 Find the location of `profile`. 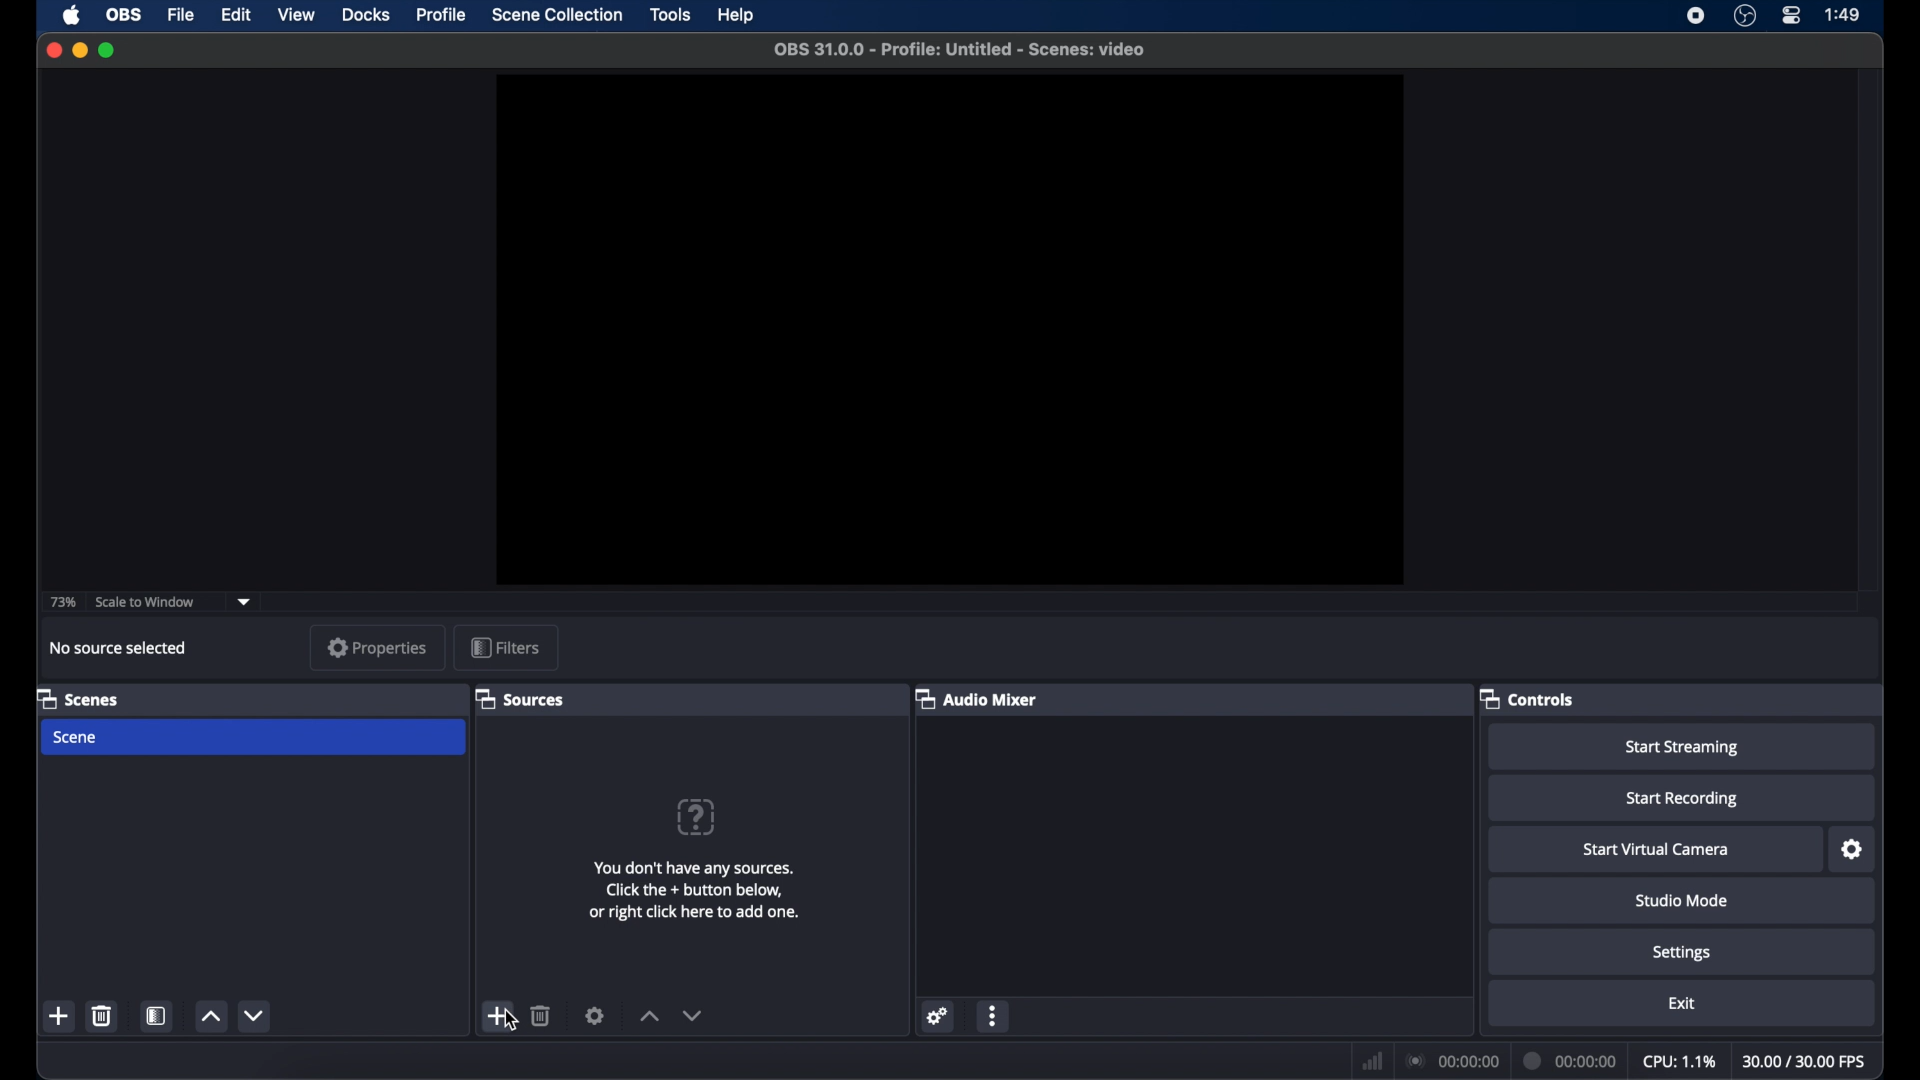

profile is located at coordinates (443, 15).